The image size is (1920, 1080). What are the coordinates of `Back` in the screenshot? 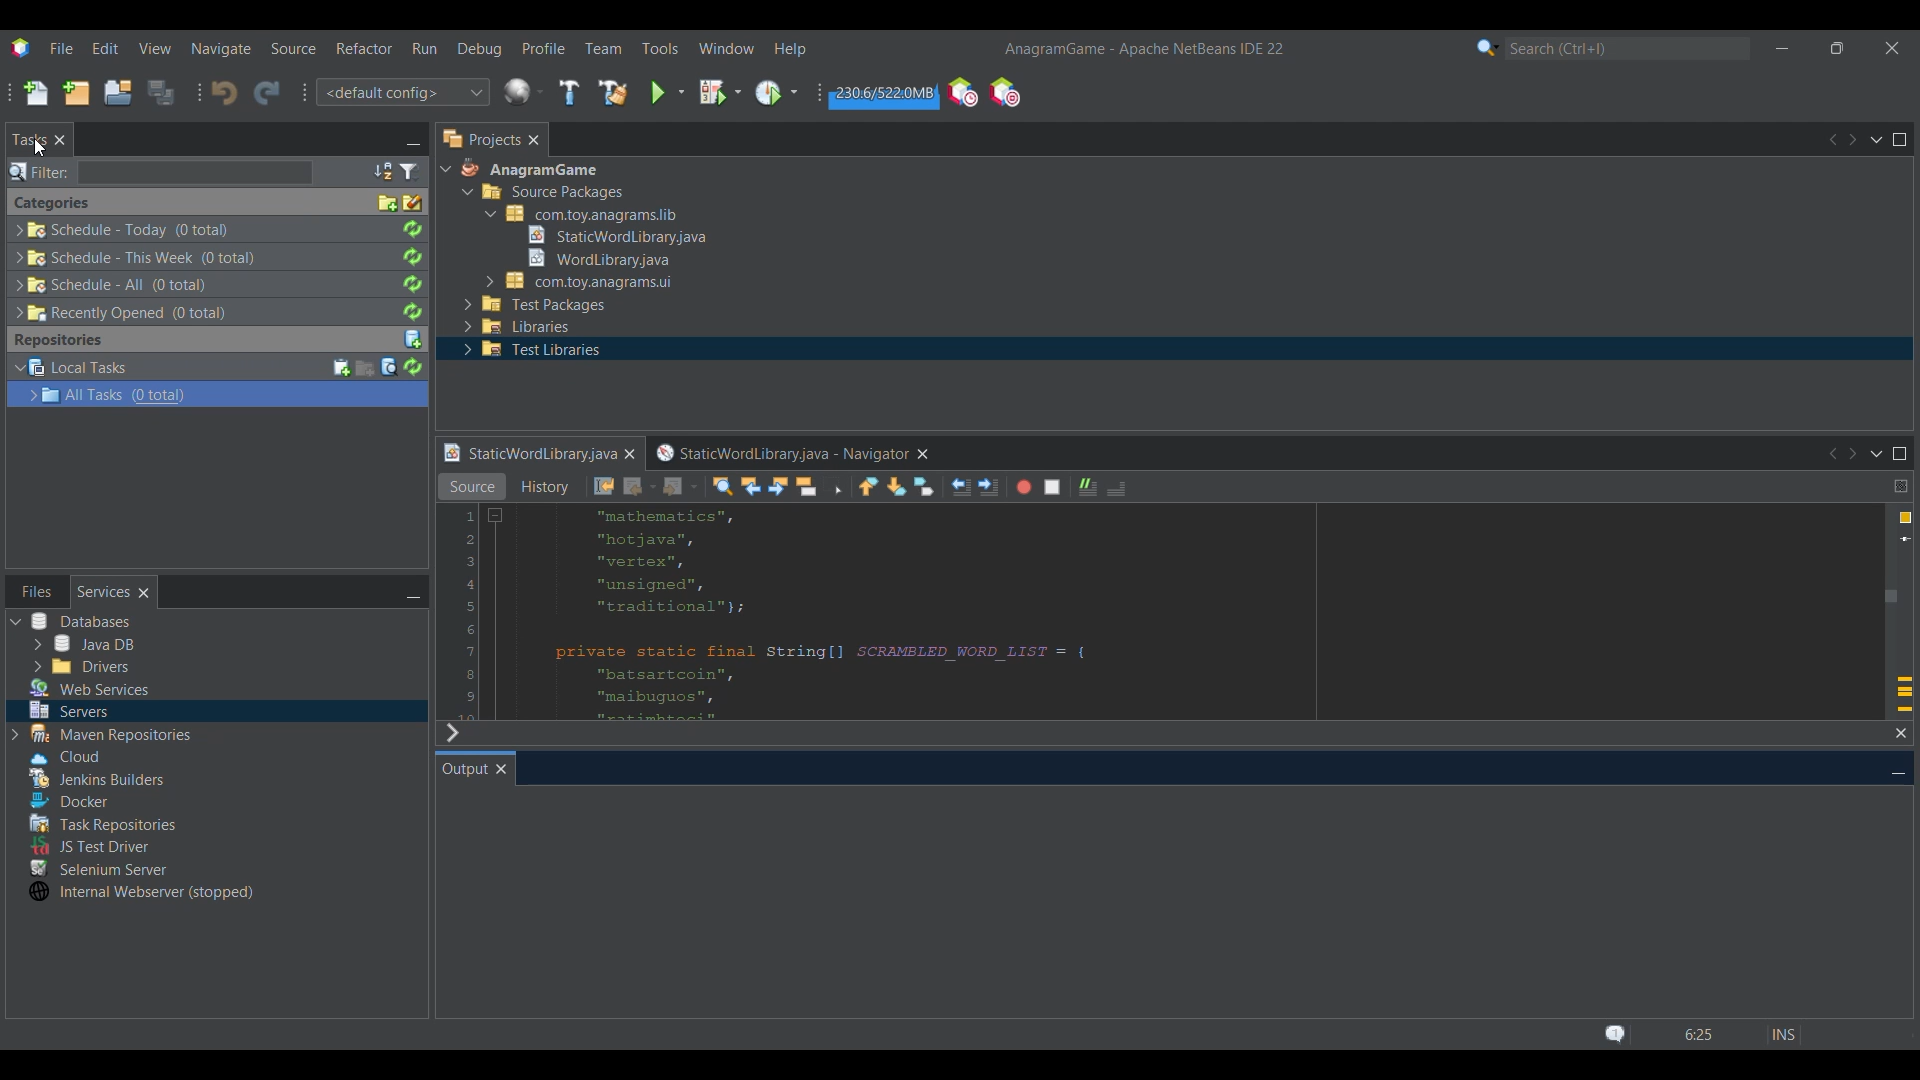 It's located at (639, 486).